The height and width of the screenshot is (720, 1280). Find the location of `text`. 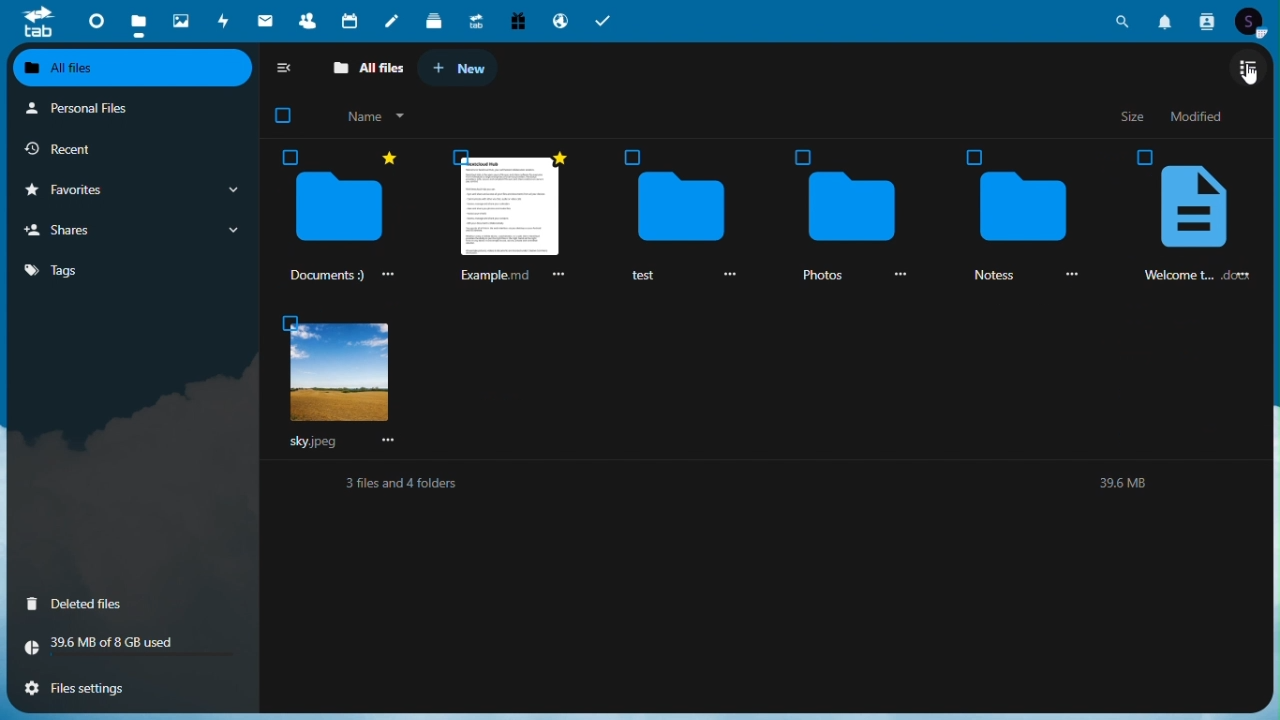

text is located at coordinates (770, 487).